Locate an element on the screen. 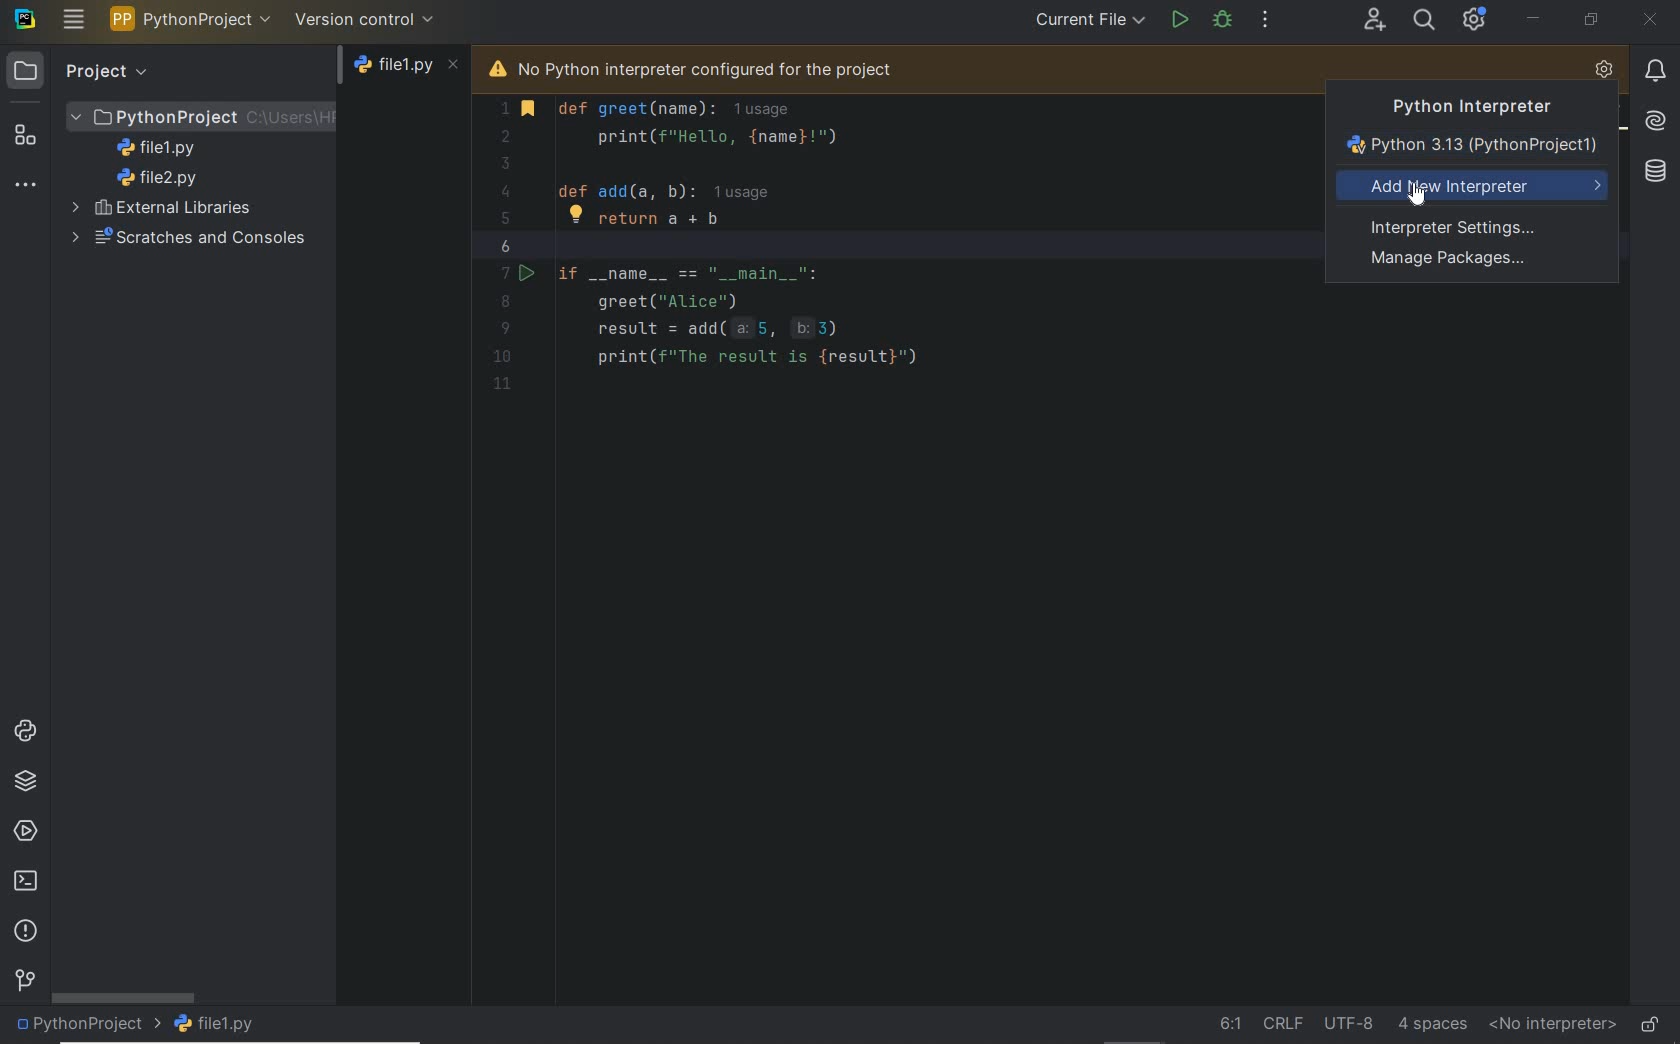 The width and height of the screenshot is (1680, 1044). external libraries is located at coordinates (166, 207).